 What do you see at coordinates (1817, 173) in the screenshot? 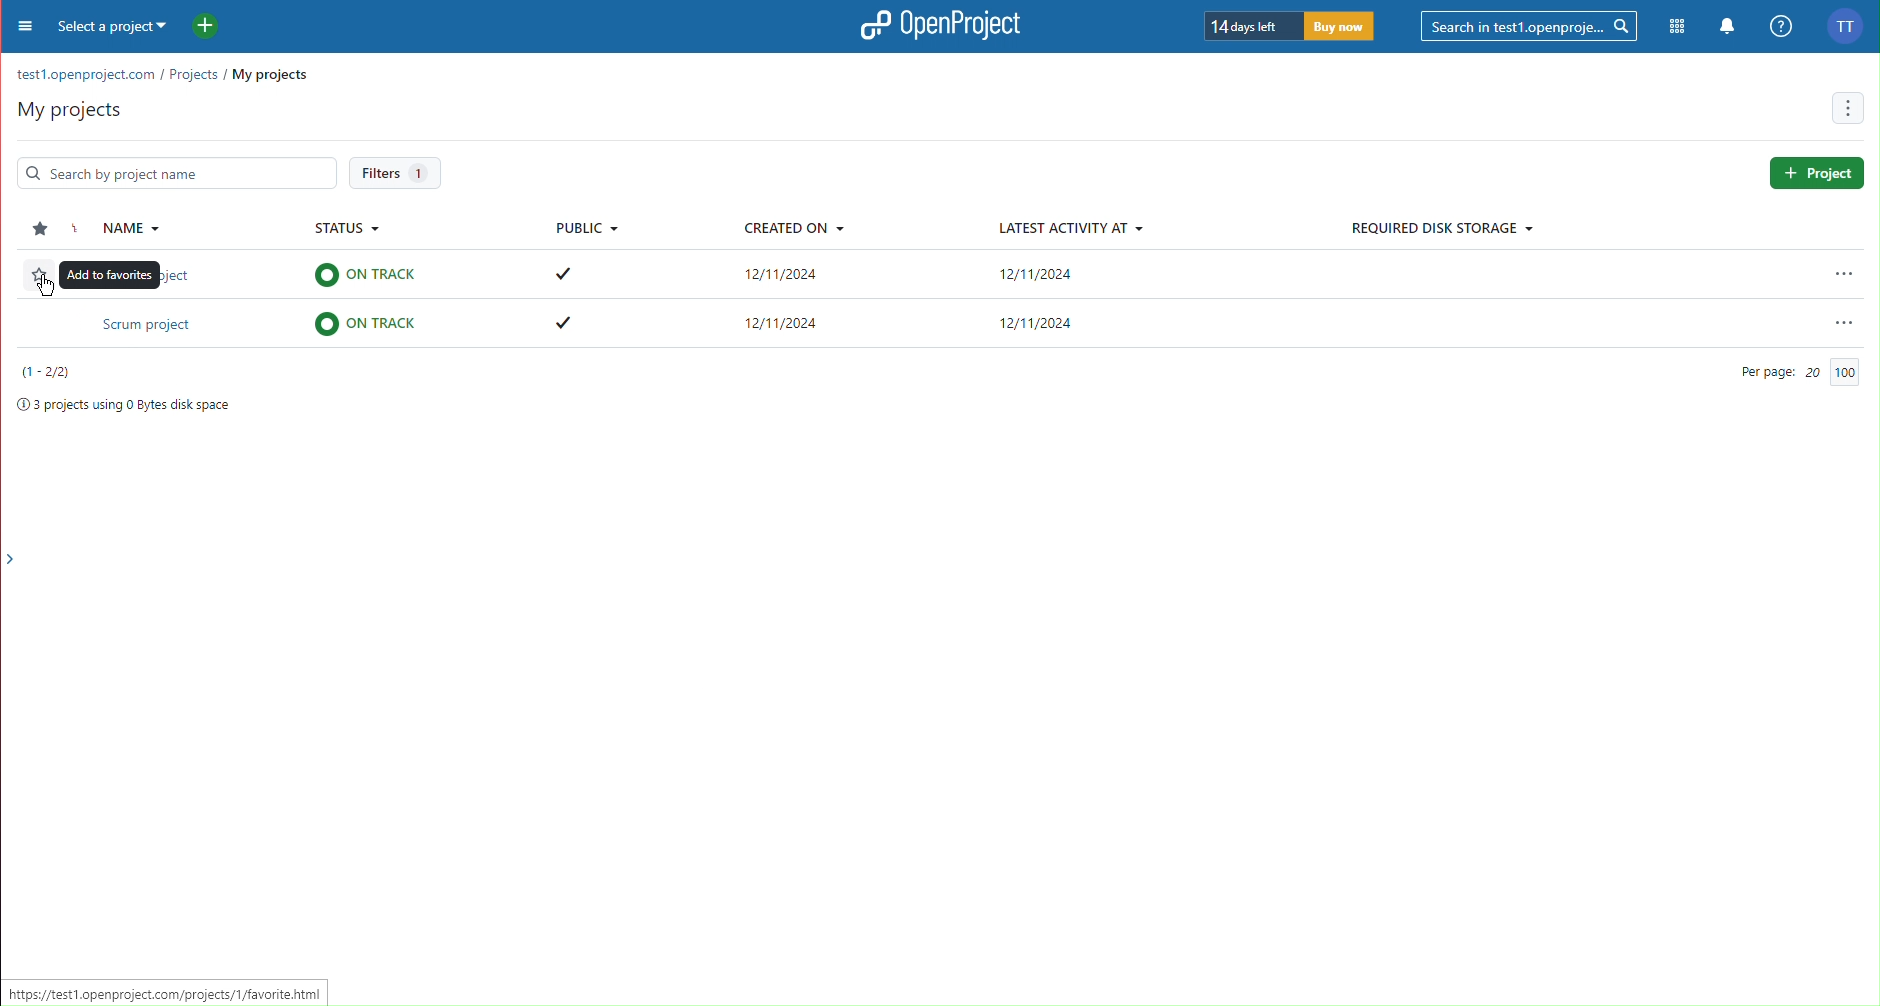
I see `Project` at bounding box center [1817, 173].